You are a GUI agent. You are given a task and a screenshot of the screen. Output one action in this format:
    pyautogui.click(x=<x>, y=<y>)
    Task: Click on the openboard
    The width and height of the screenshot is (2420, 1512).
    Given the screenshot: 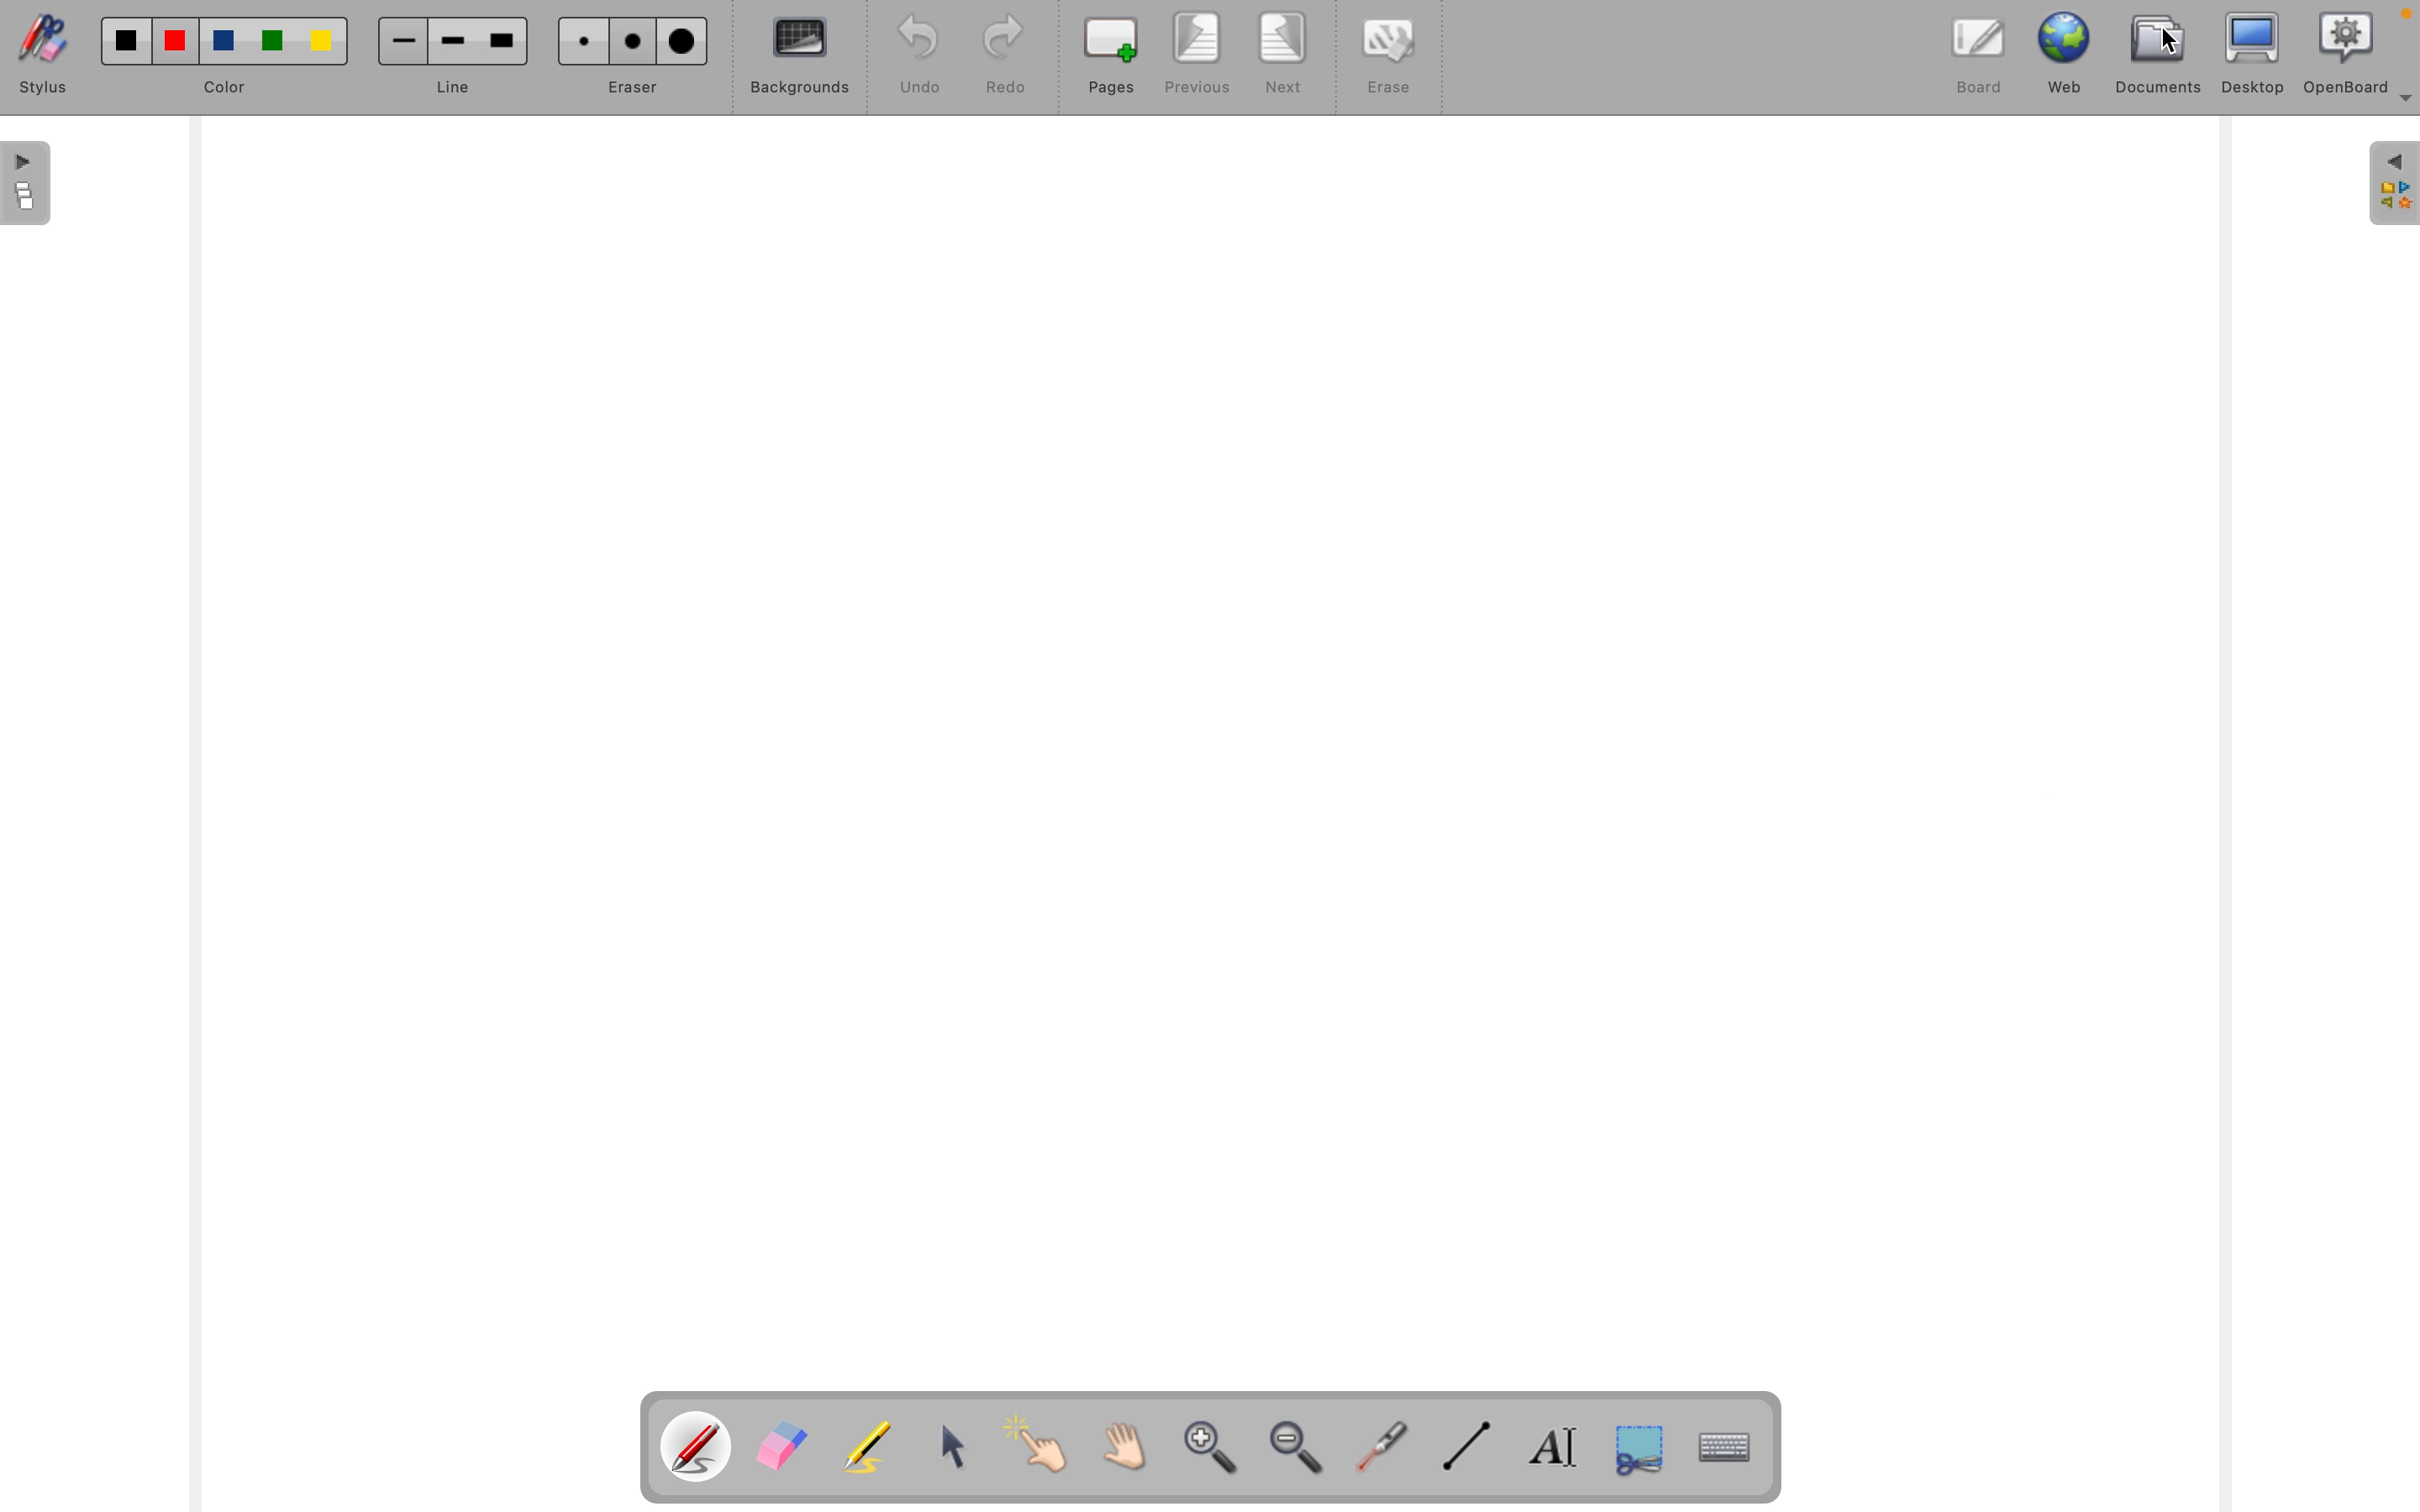 What is the action you would take?
    pyautogui.click(x=2347, y=50)
    